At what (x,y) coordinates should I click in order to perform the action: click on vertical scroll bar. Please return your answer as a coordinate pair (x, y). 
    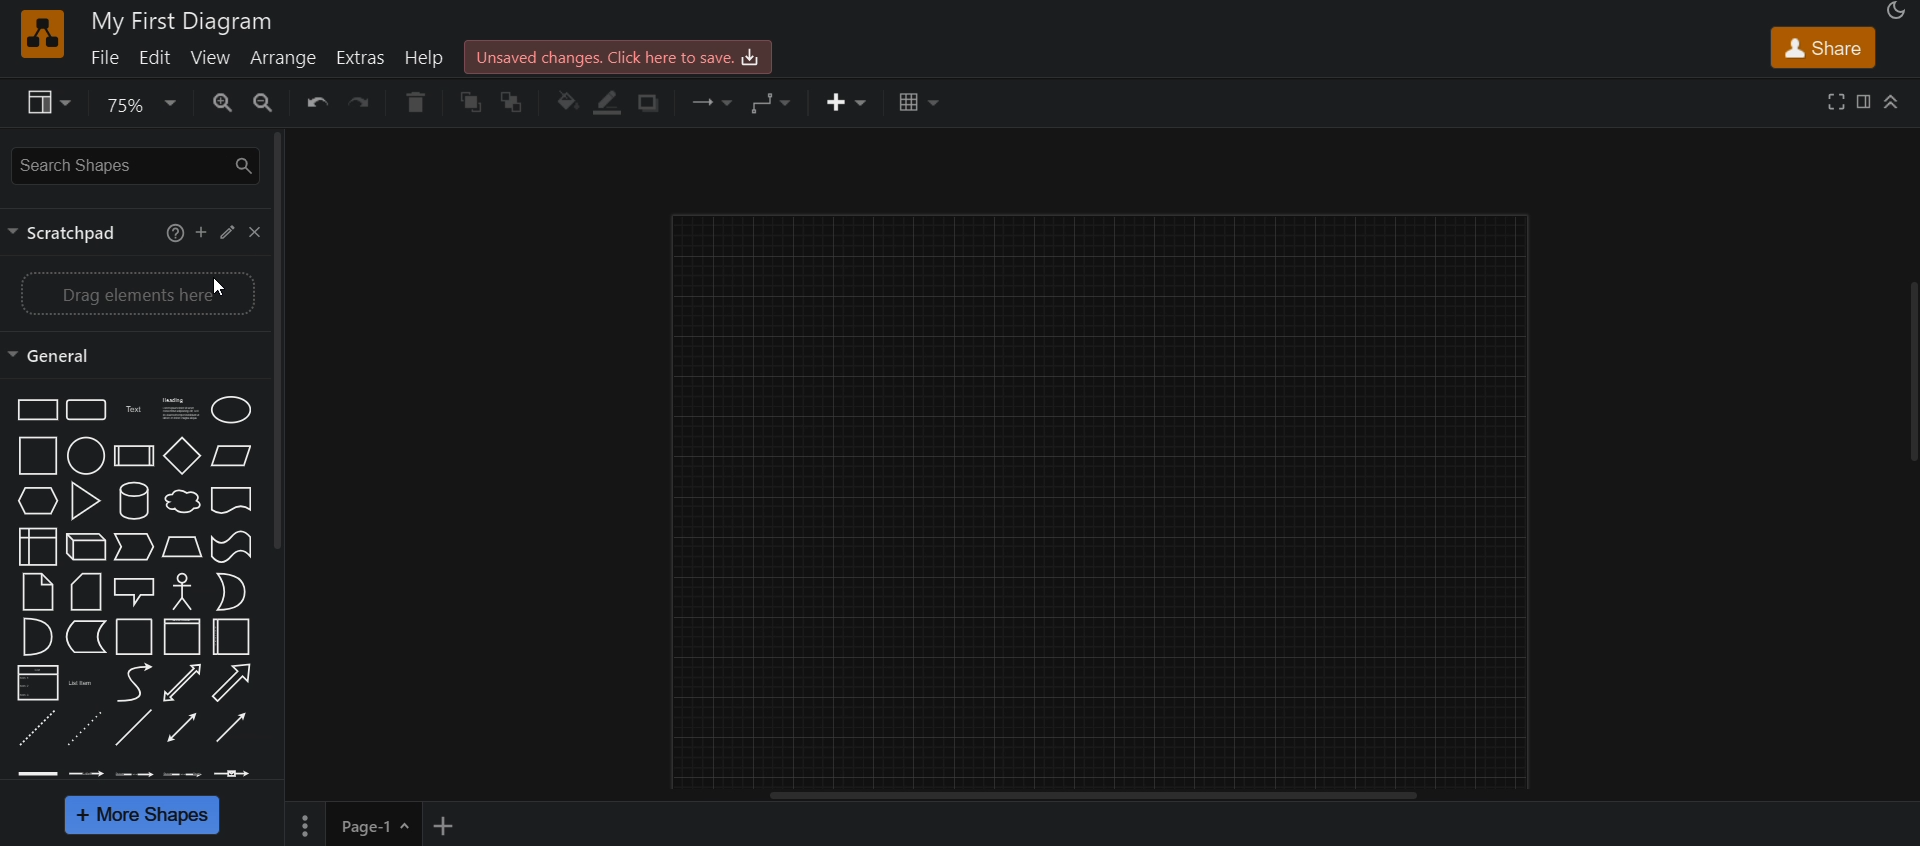
    Looking at the image, I should click on (281, 338).